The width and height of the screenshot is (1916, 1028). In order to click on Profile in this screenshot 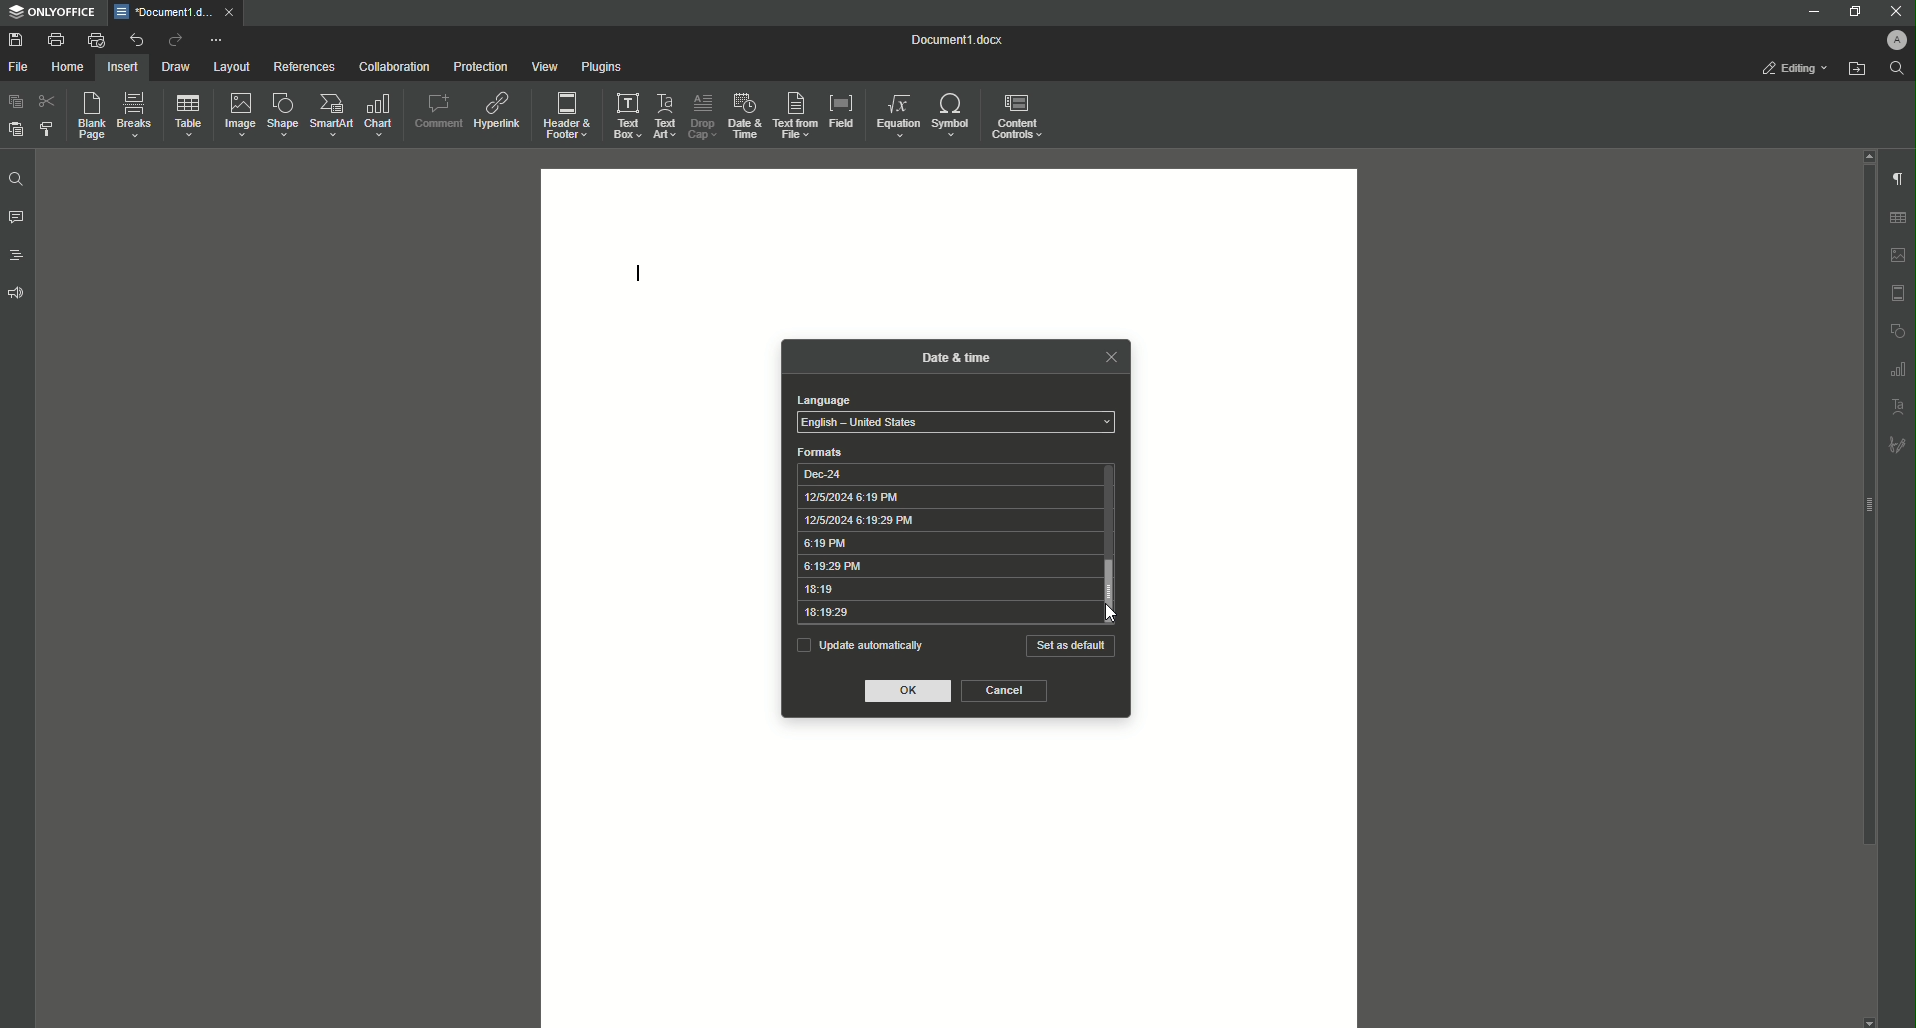, I will do `click(1894, 39)`.